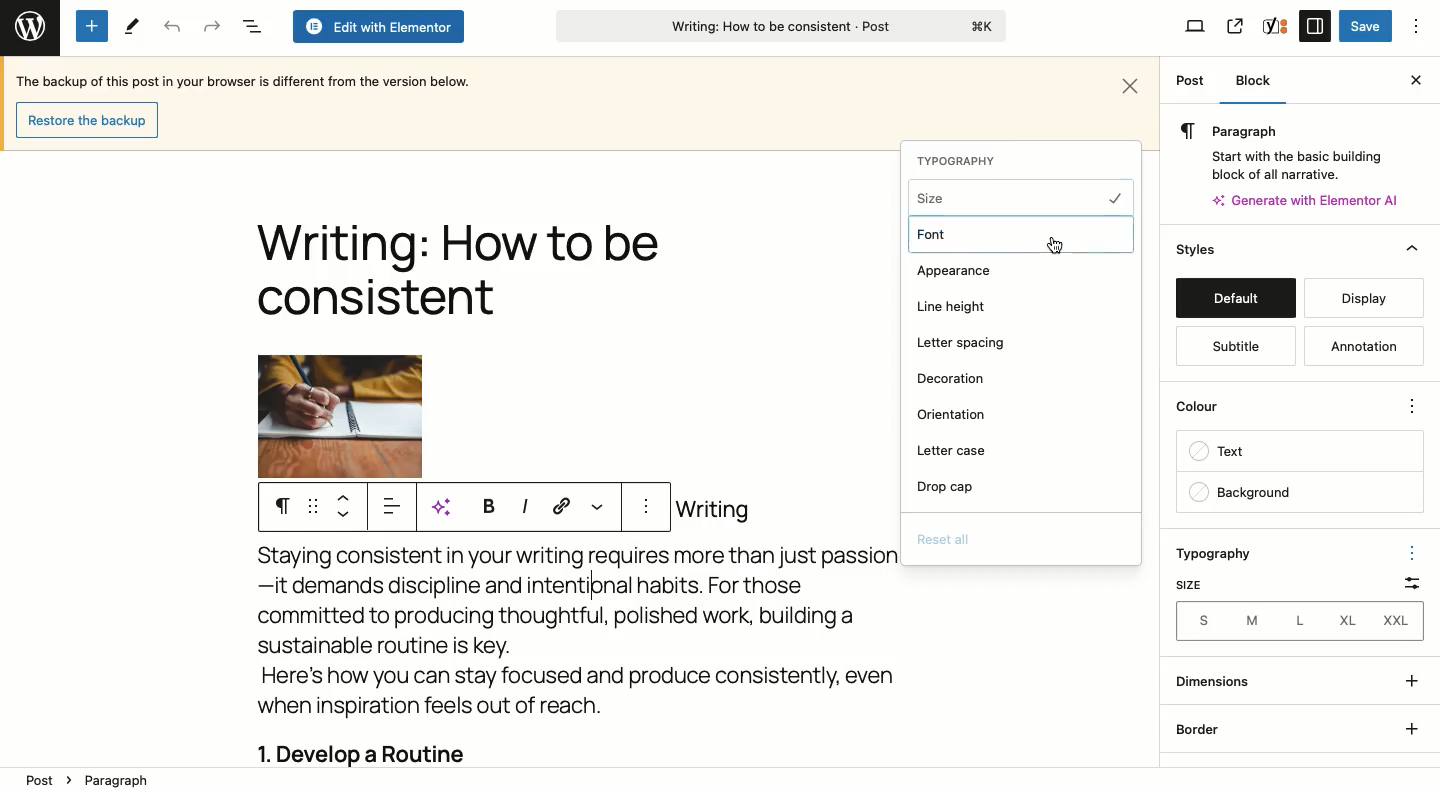 This screenshot has height=792, width=1440. I want to click on Drop cap, so click(946, 487).